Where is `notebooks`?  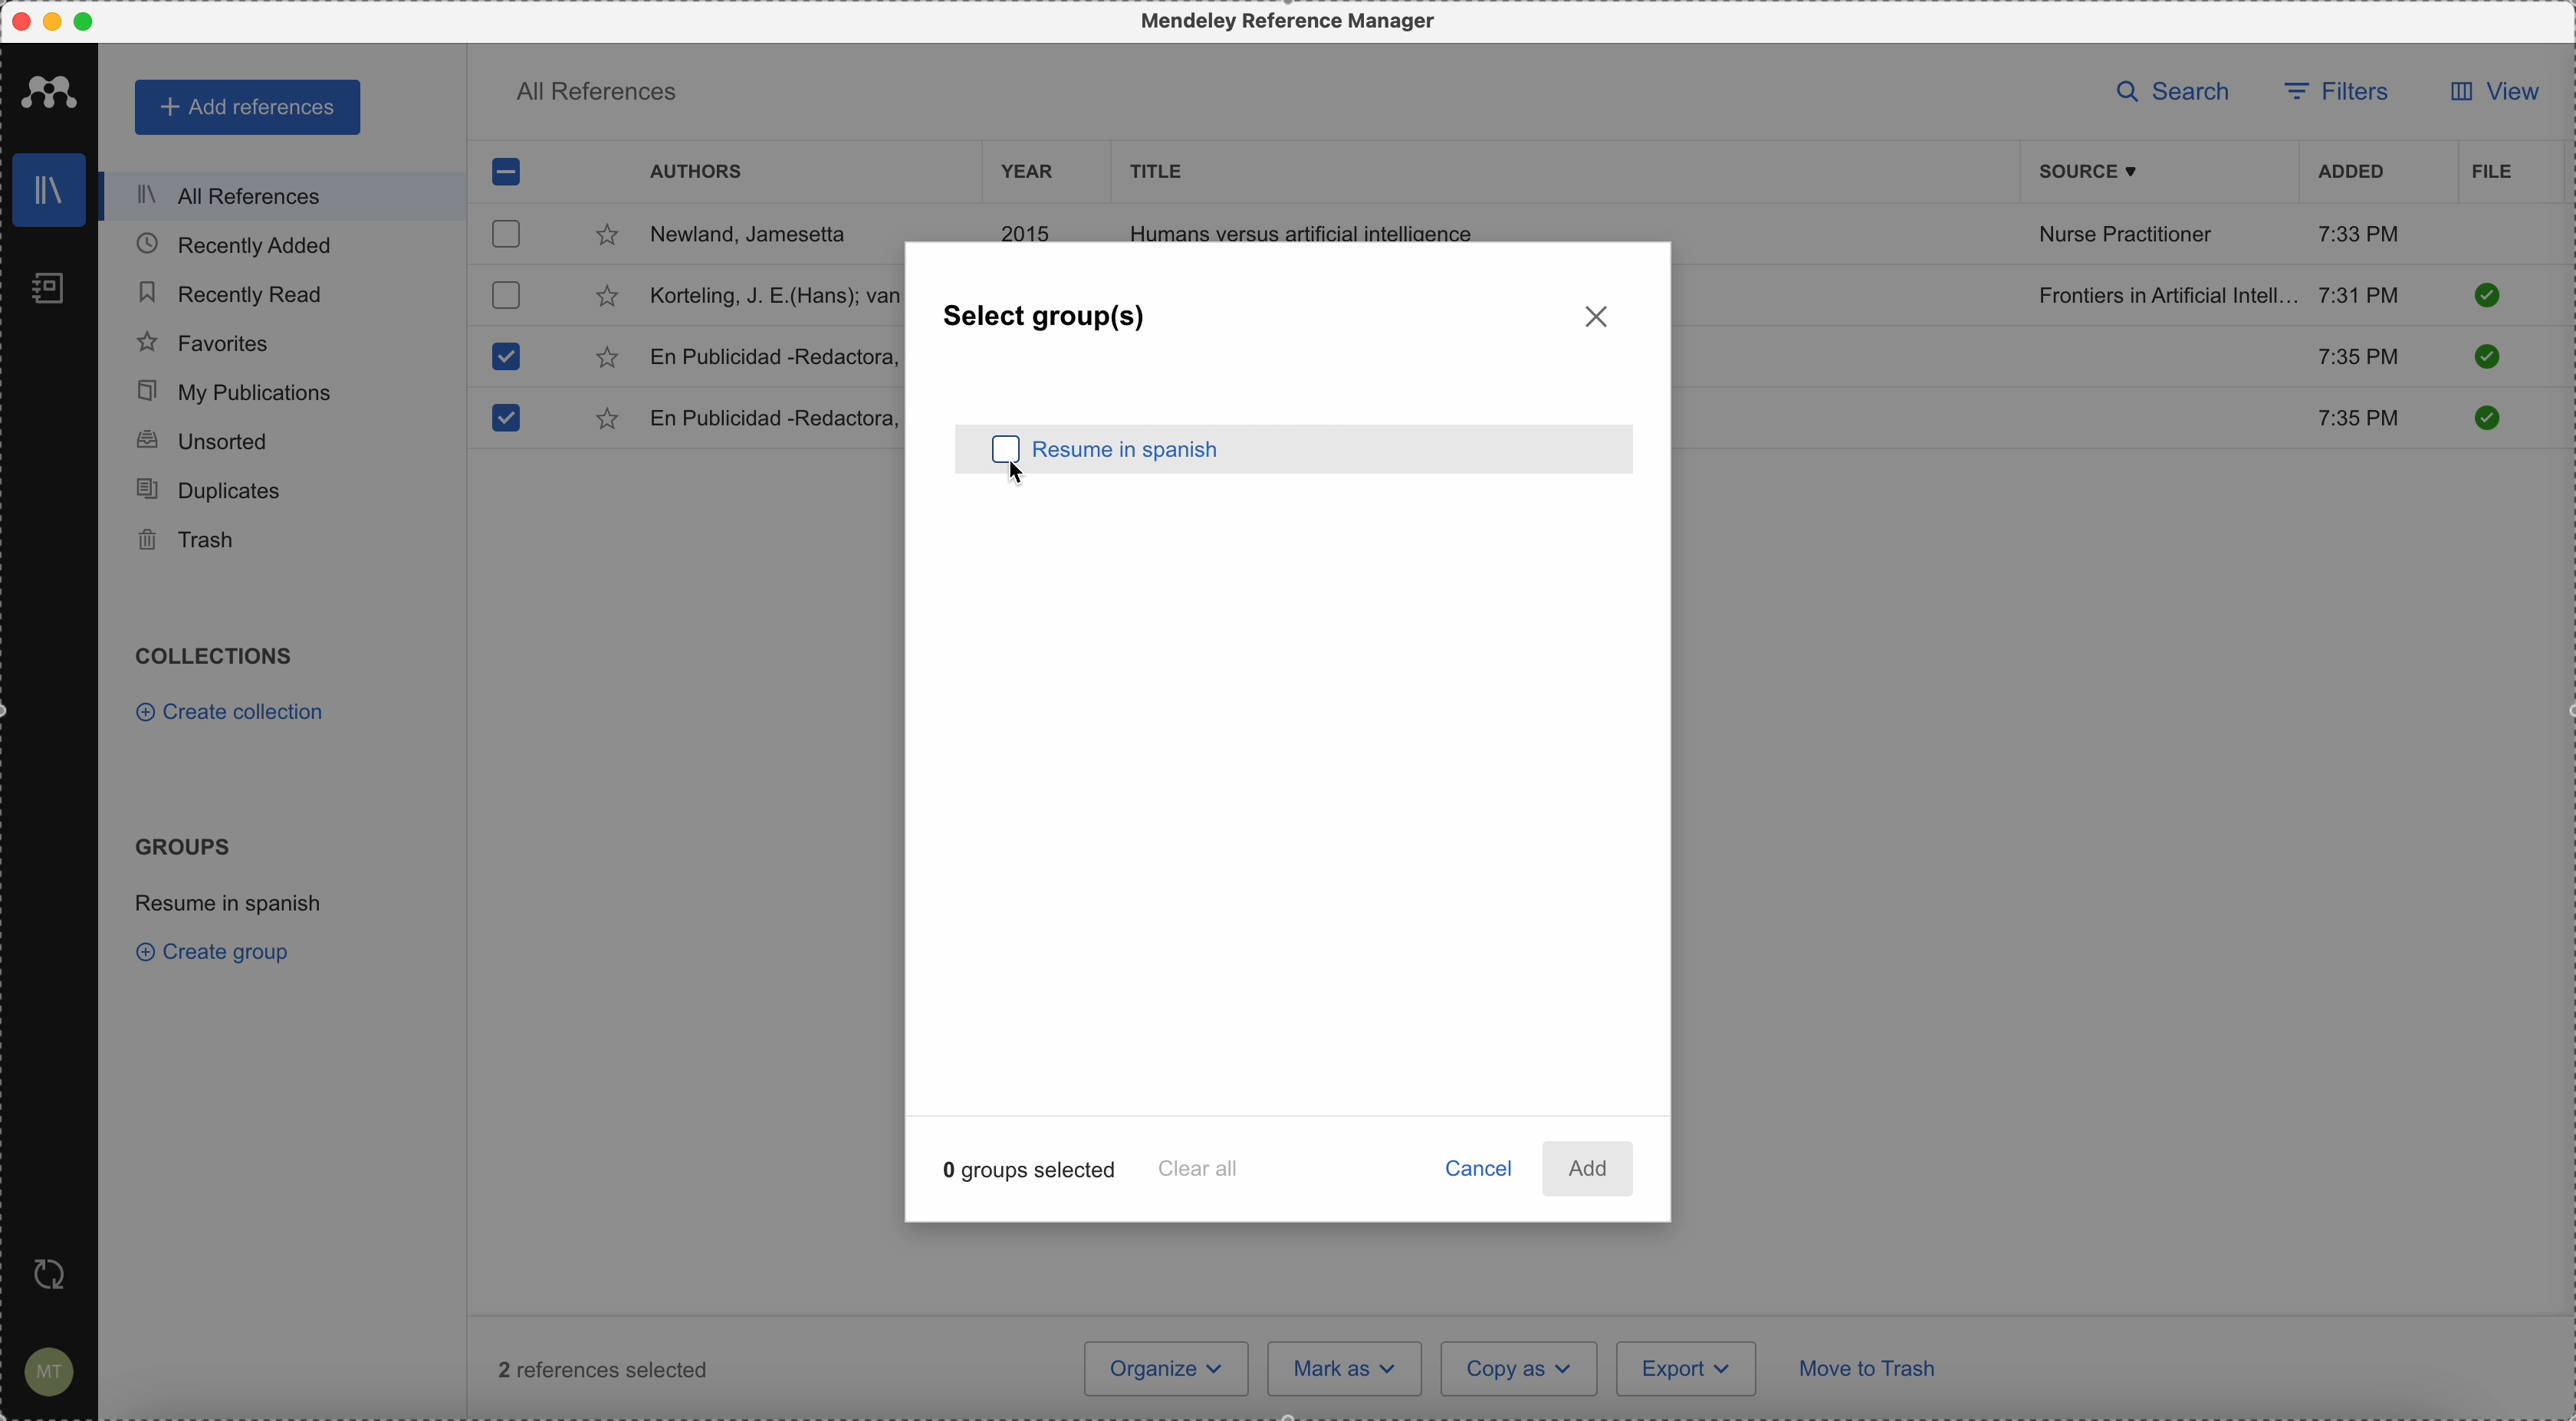
notebooks is located at coordinates (52, 294).